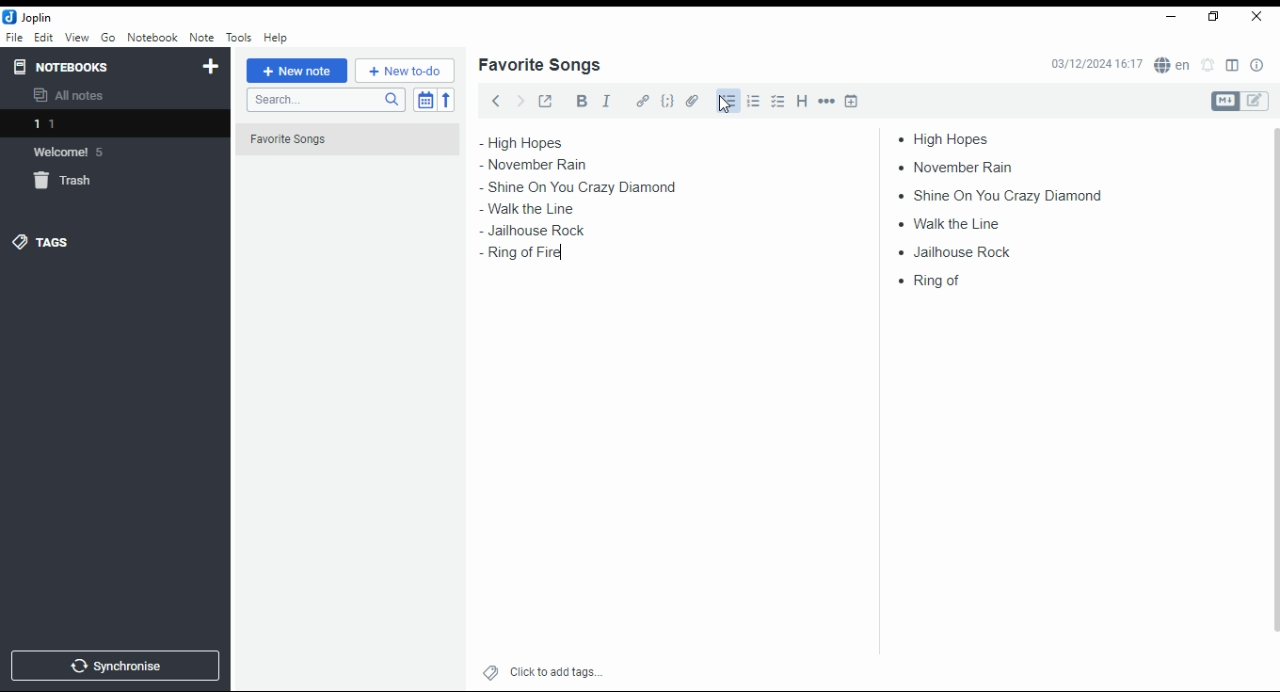 The image size is (1280, 692). I want to click on walk ta line, so click(952, 222).